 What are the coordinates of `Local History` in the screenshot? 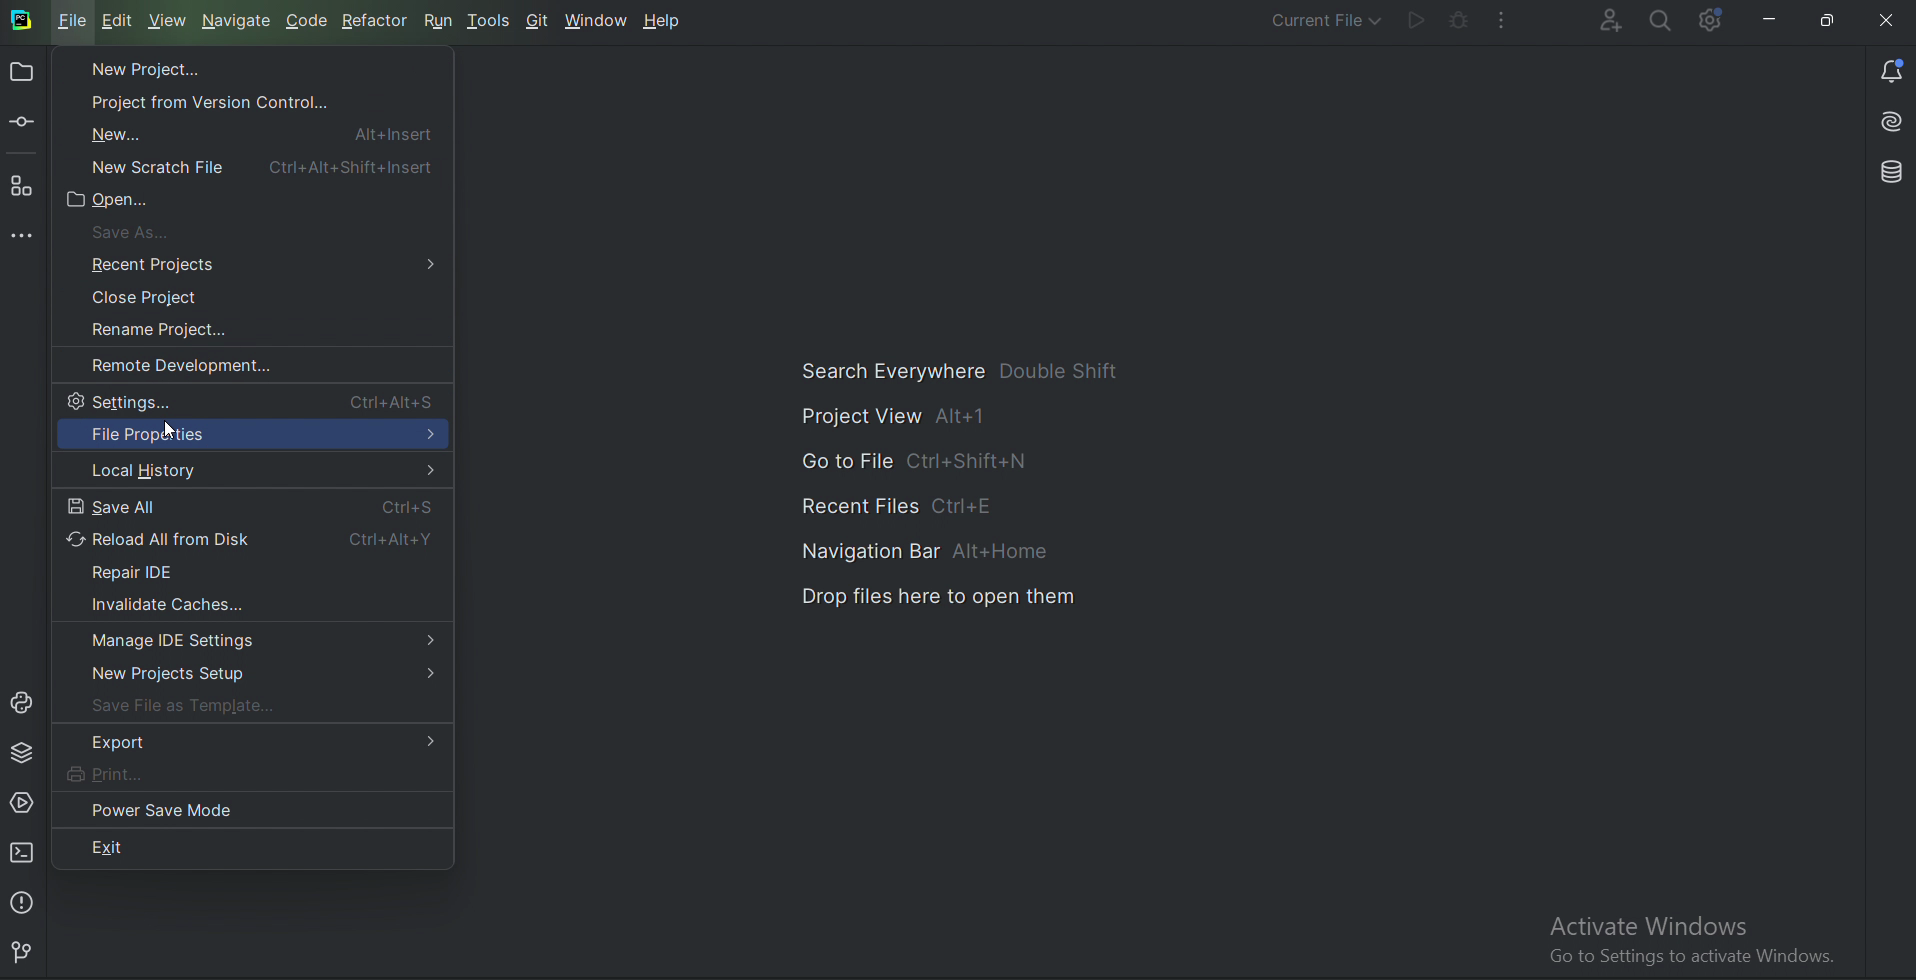 It's located at (251, 472).